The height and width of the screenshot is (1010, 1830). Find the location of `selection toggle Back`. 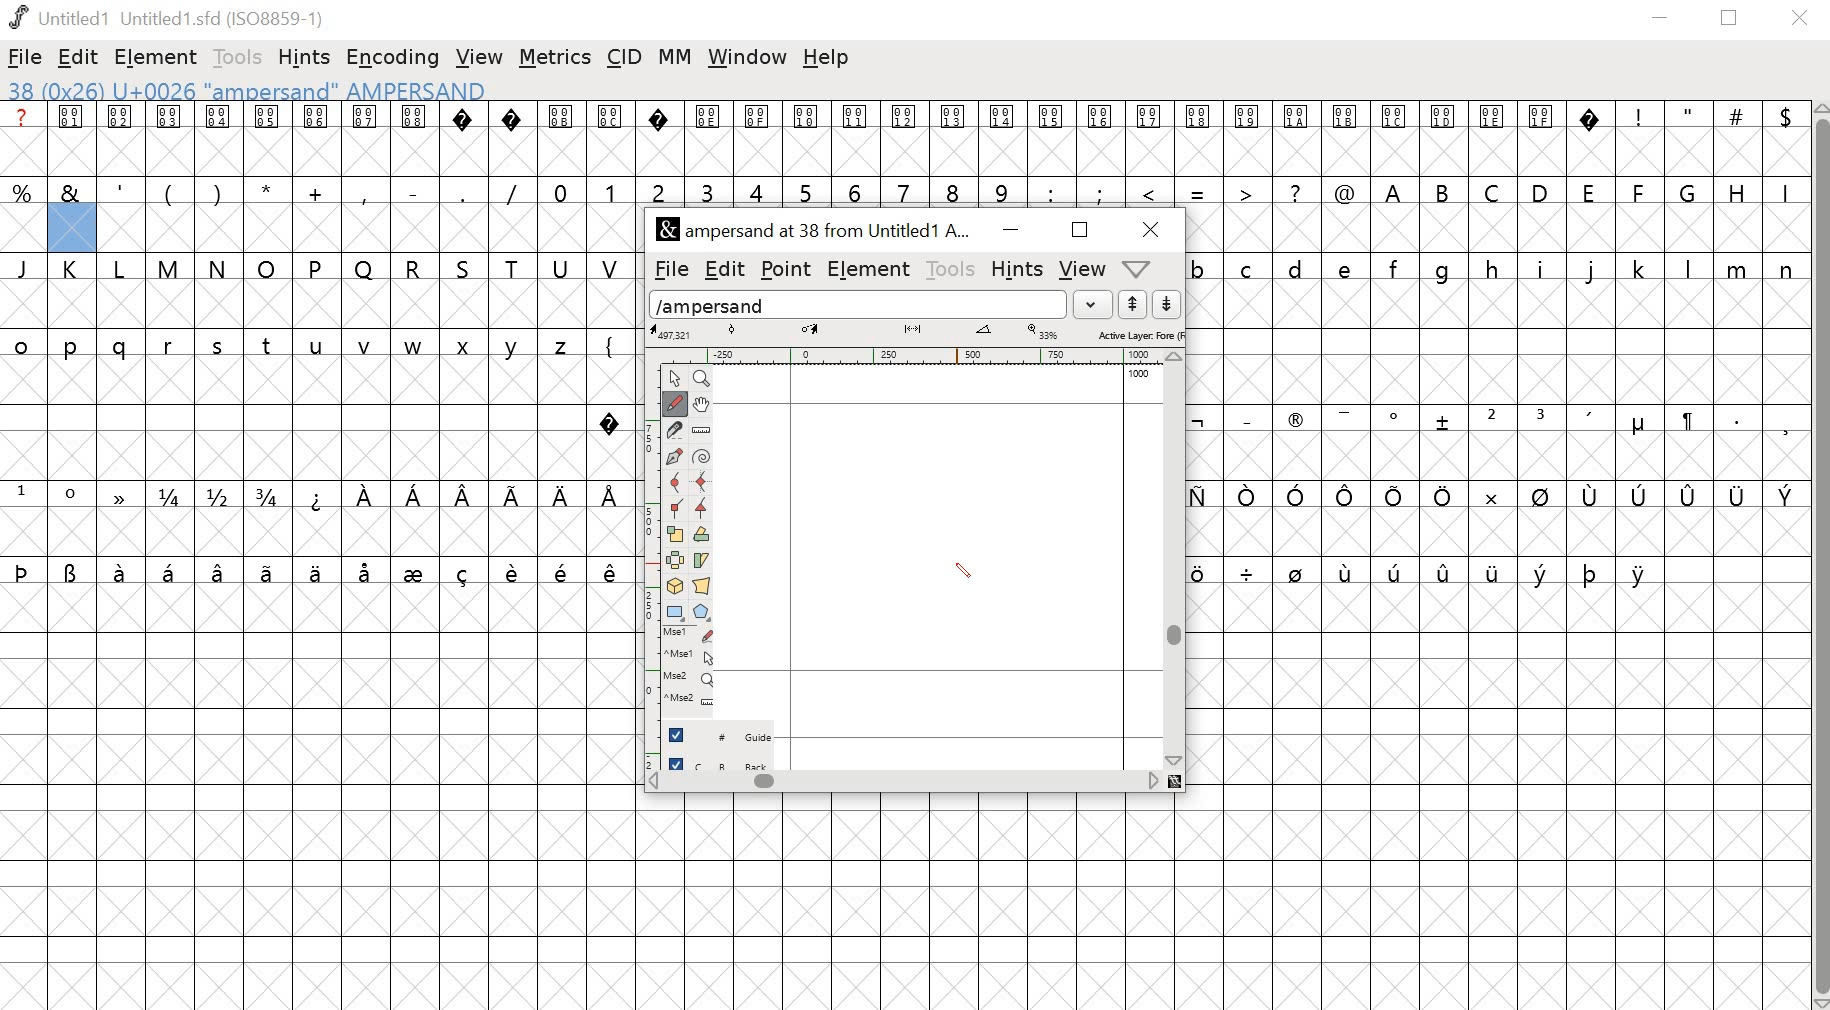

selection toggle Back is located at coordinates (728, 760).